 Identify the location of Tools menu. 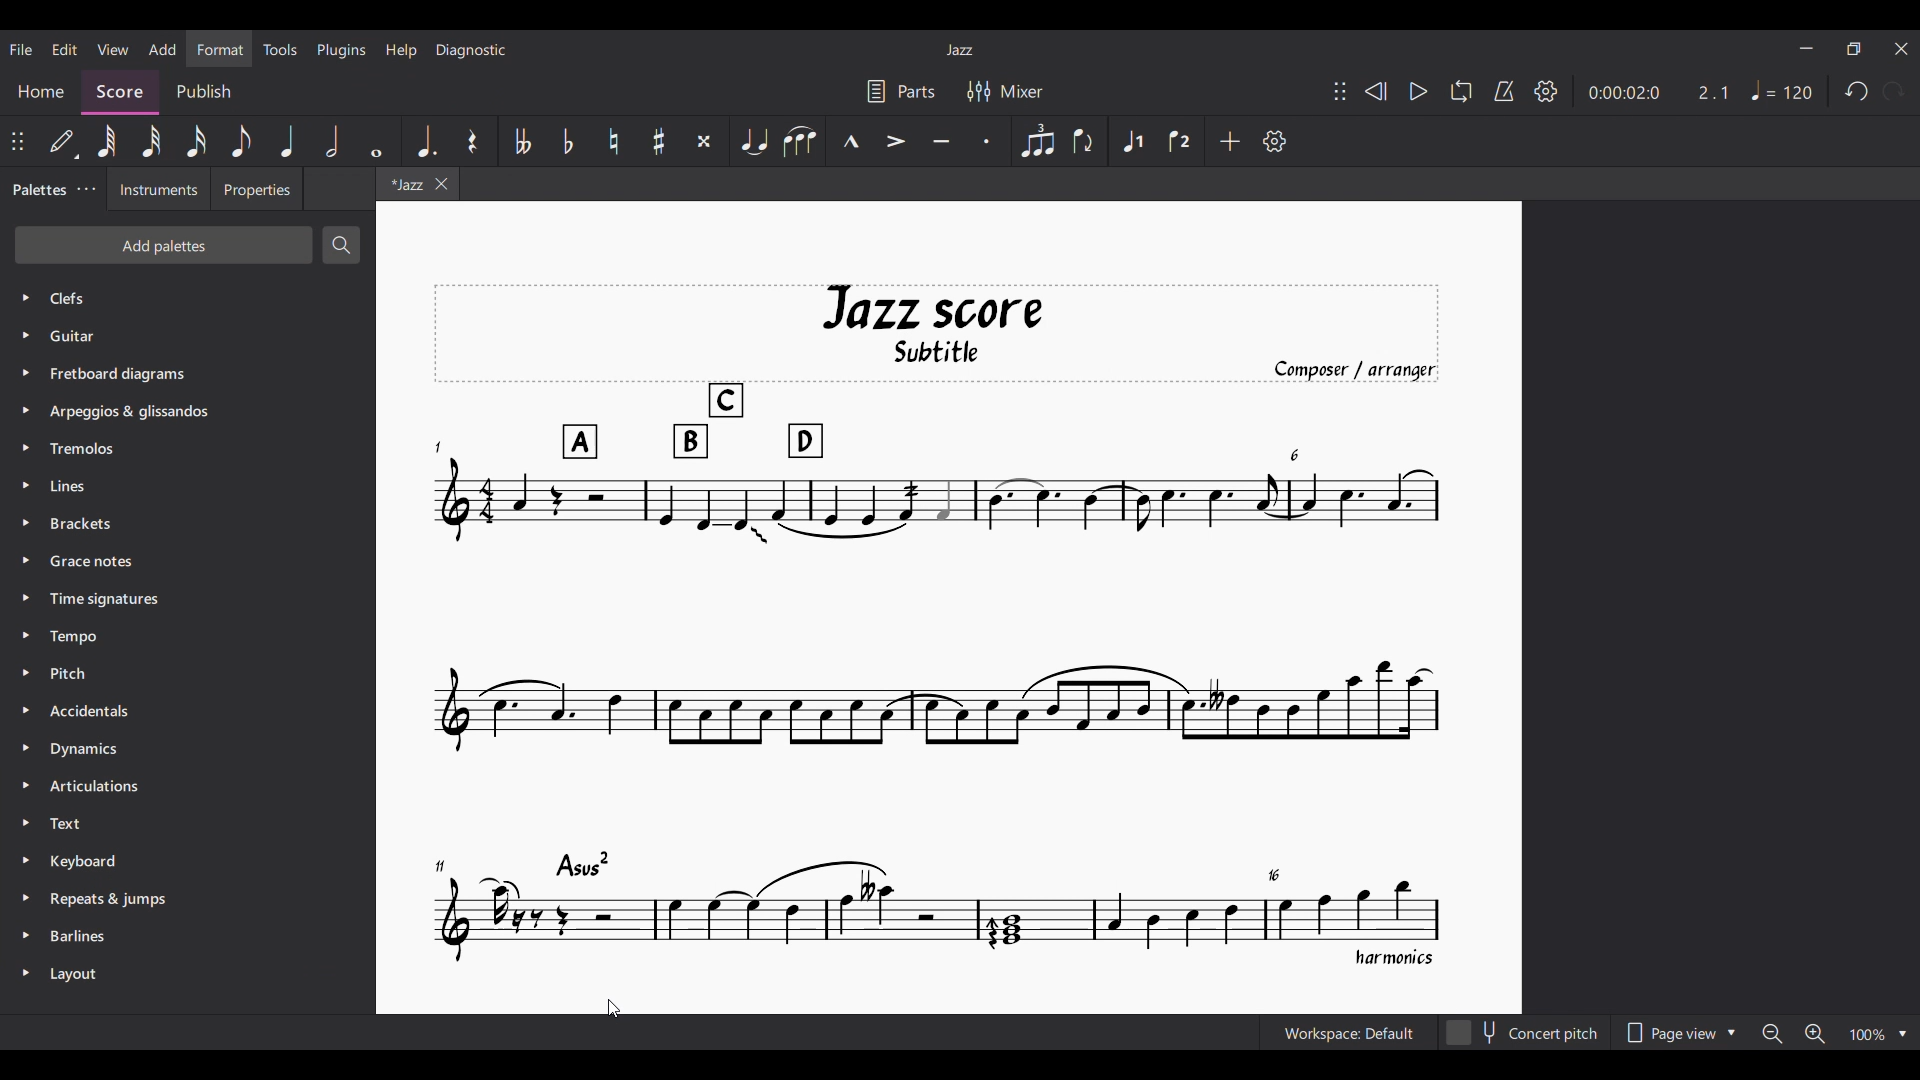
(279, 50).